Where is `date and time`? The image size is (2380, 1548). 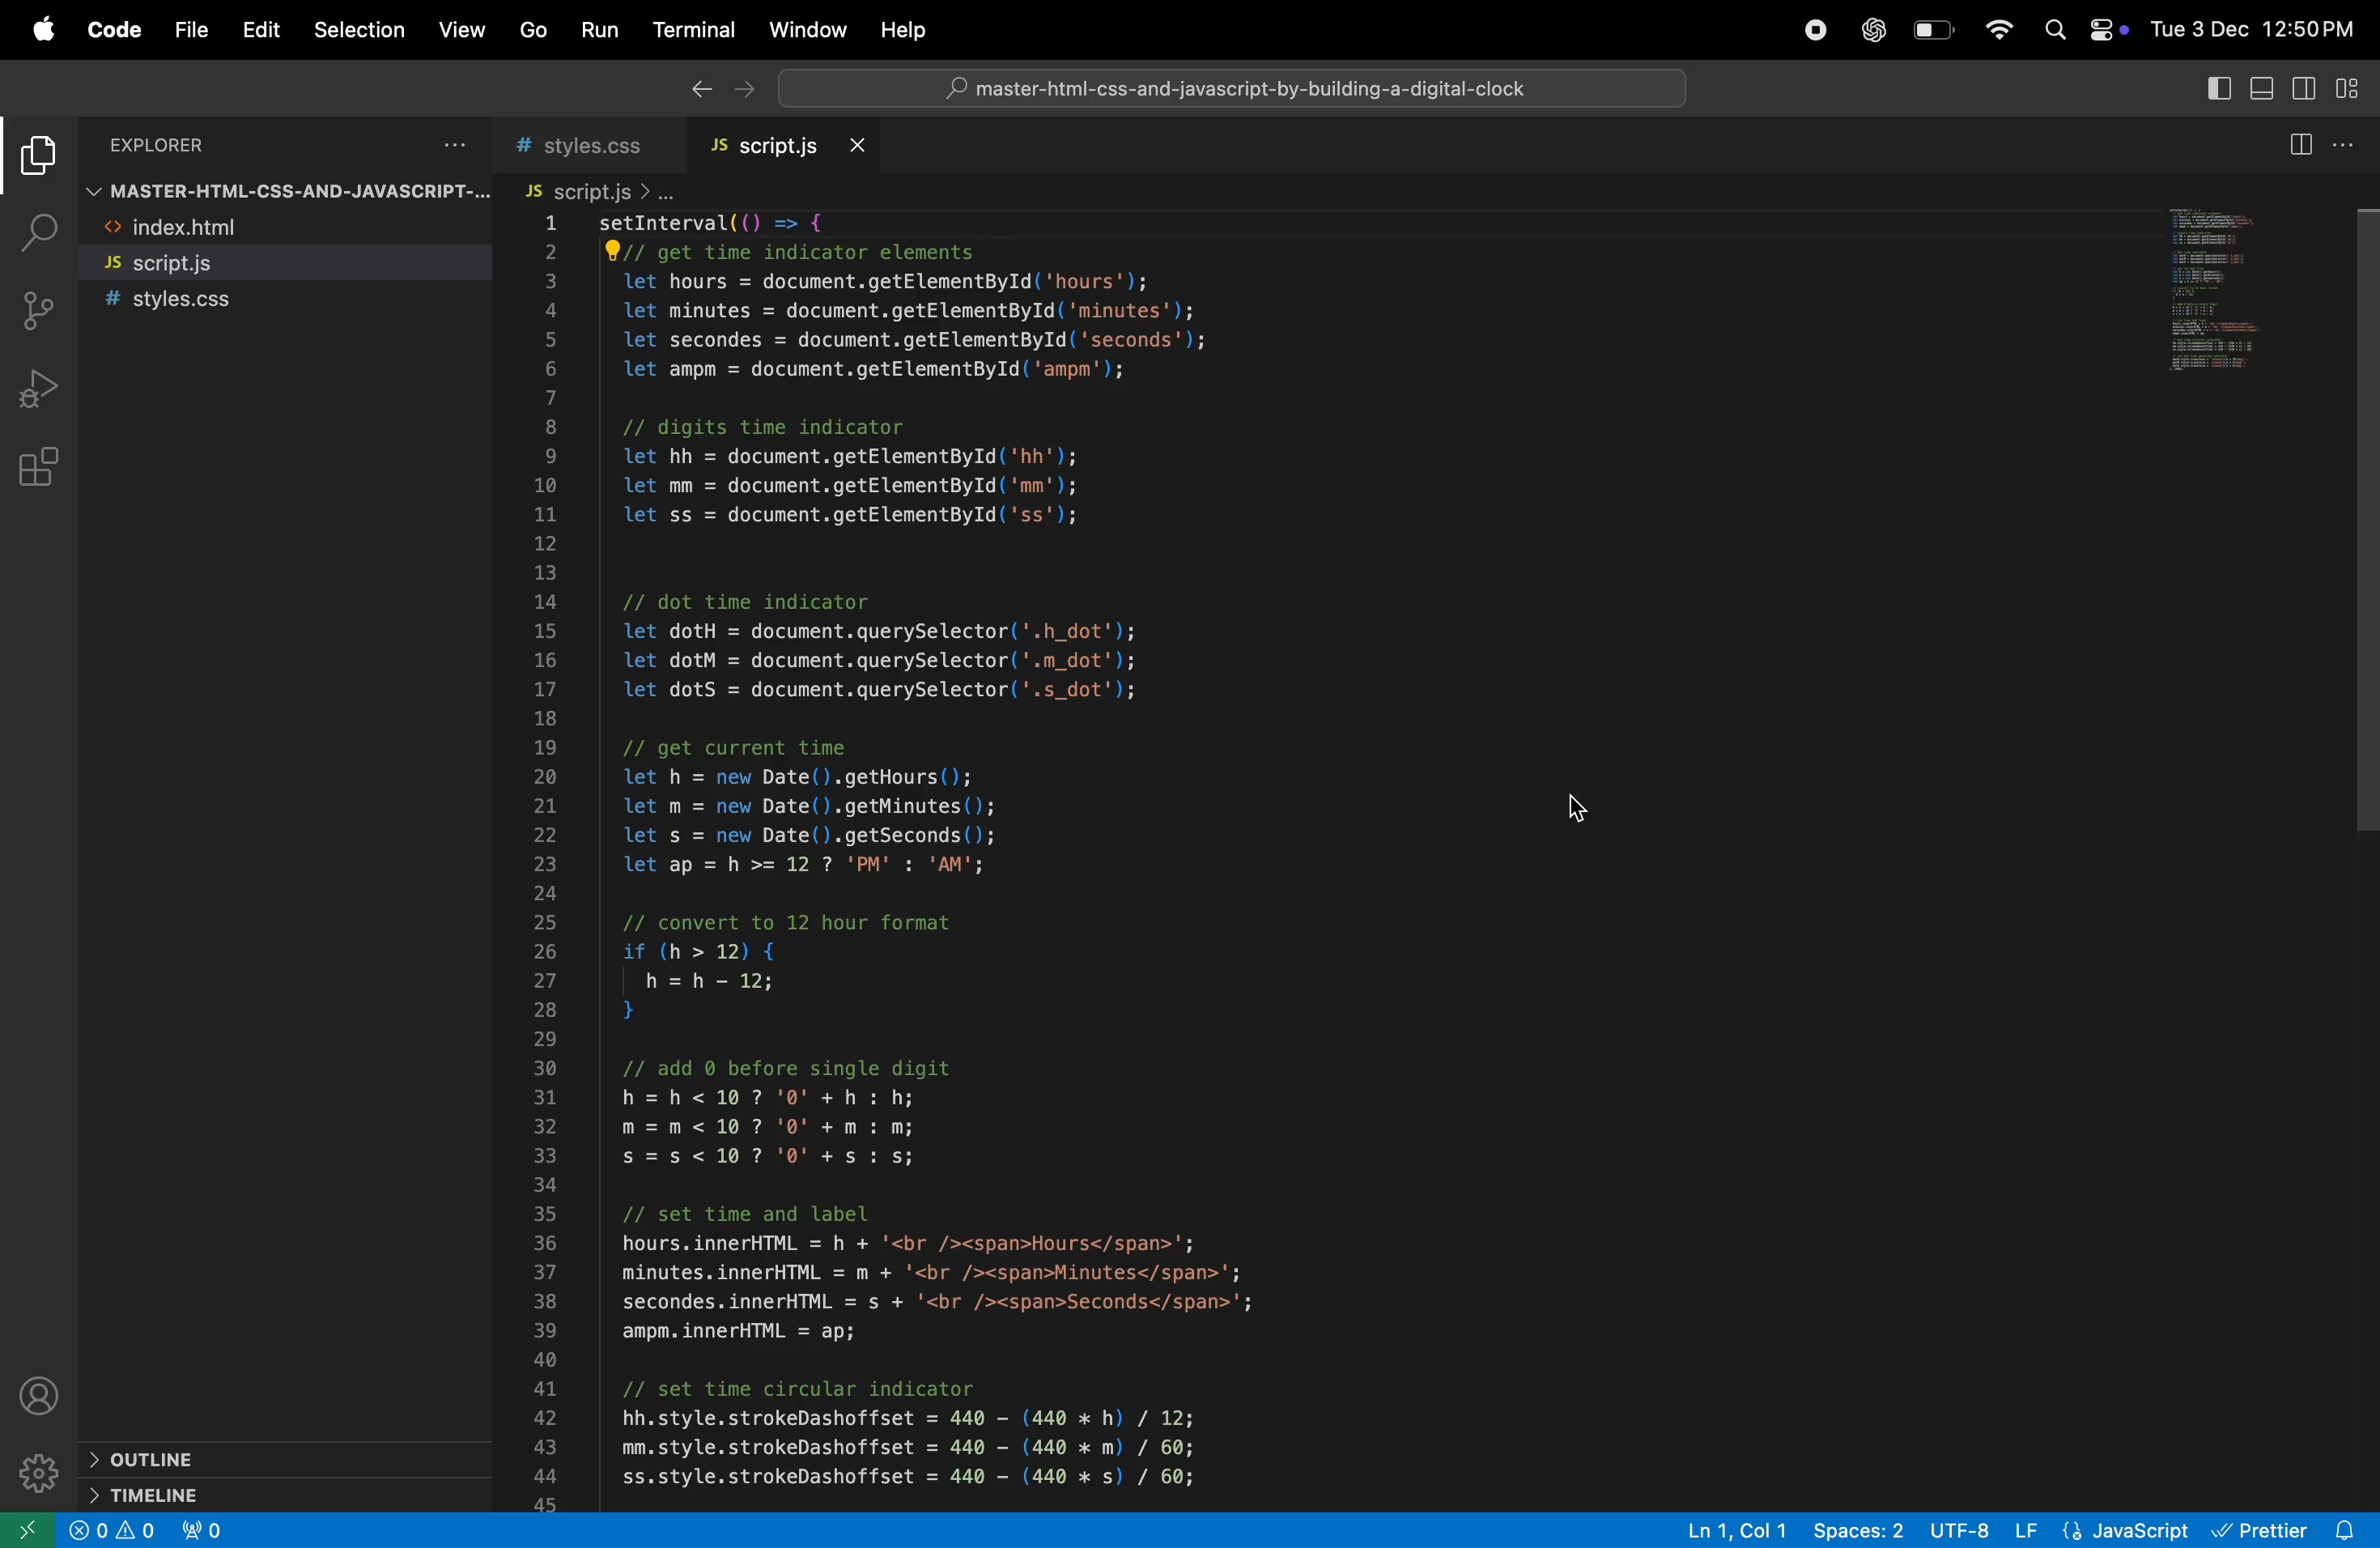 date and time is located at coordinates (2256, 33).